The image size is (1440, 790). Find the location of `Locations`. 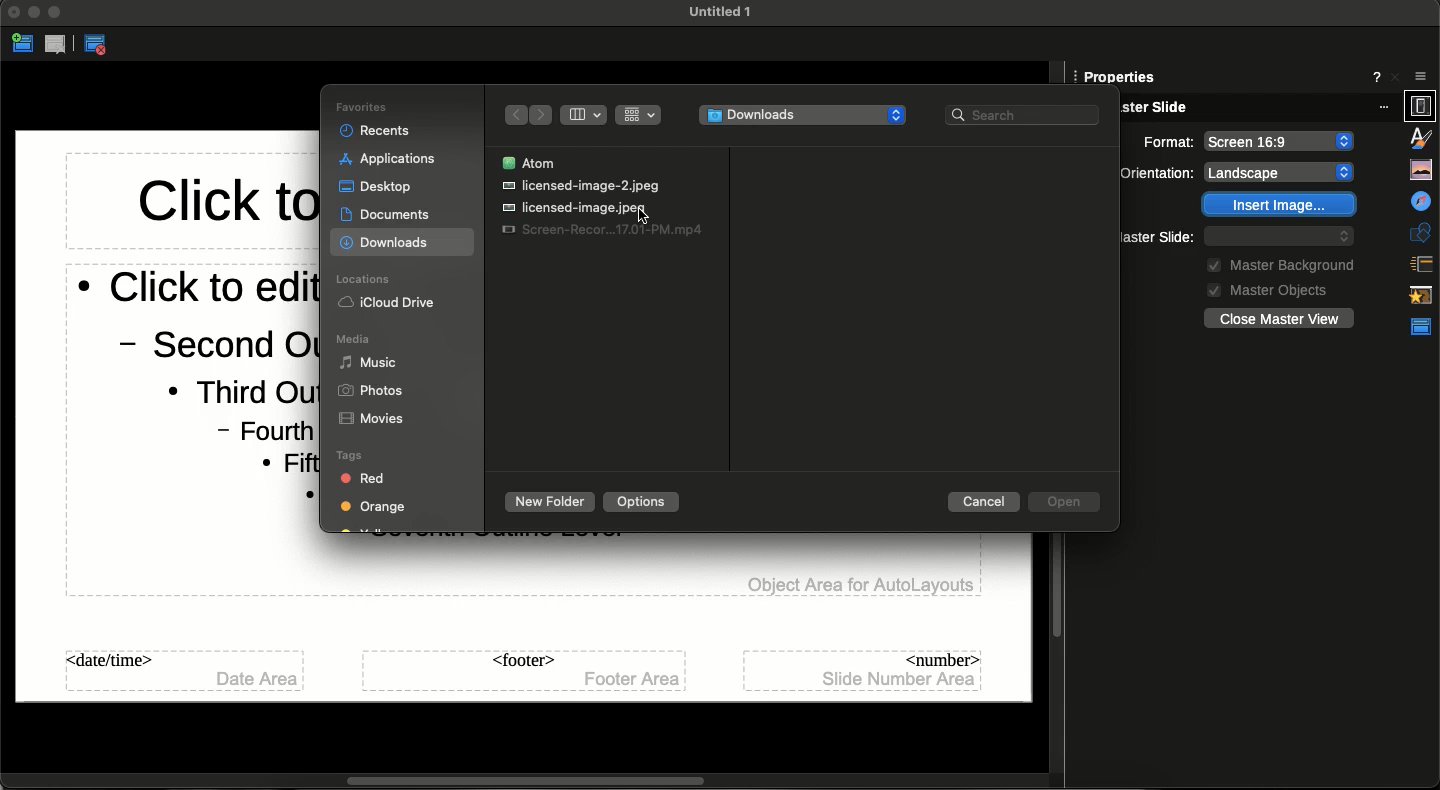

Locations is located at coordinates (361, 278).